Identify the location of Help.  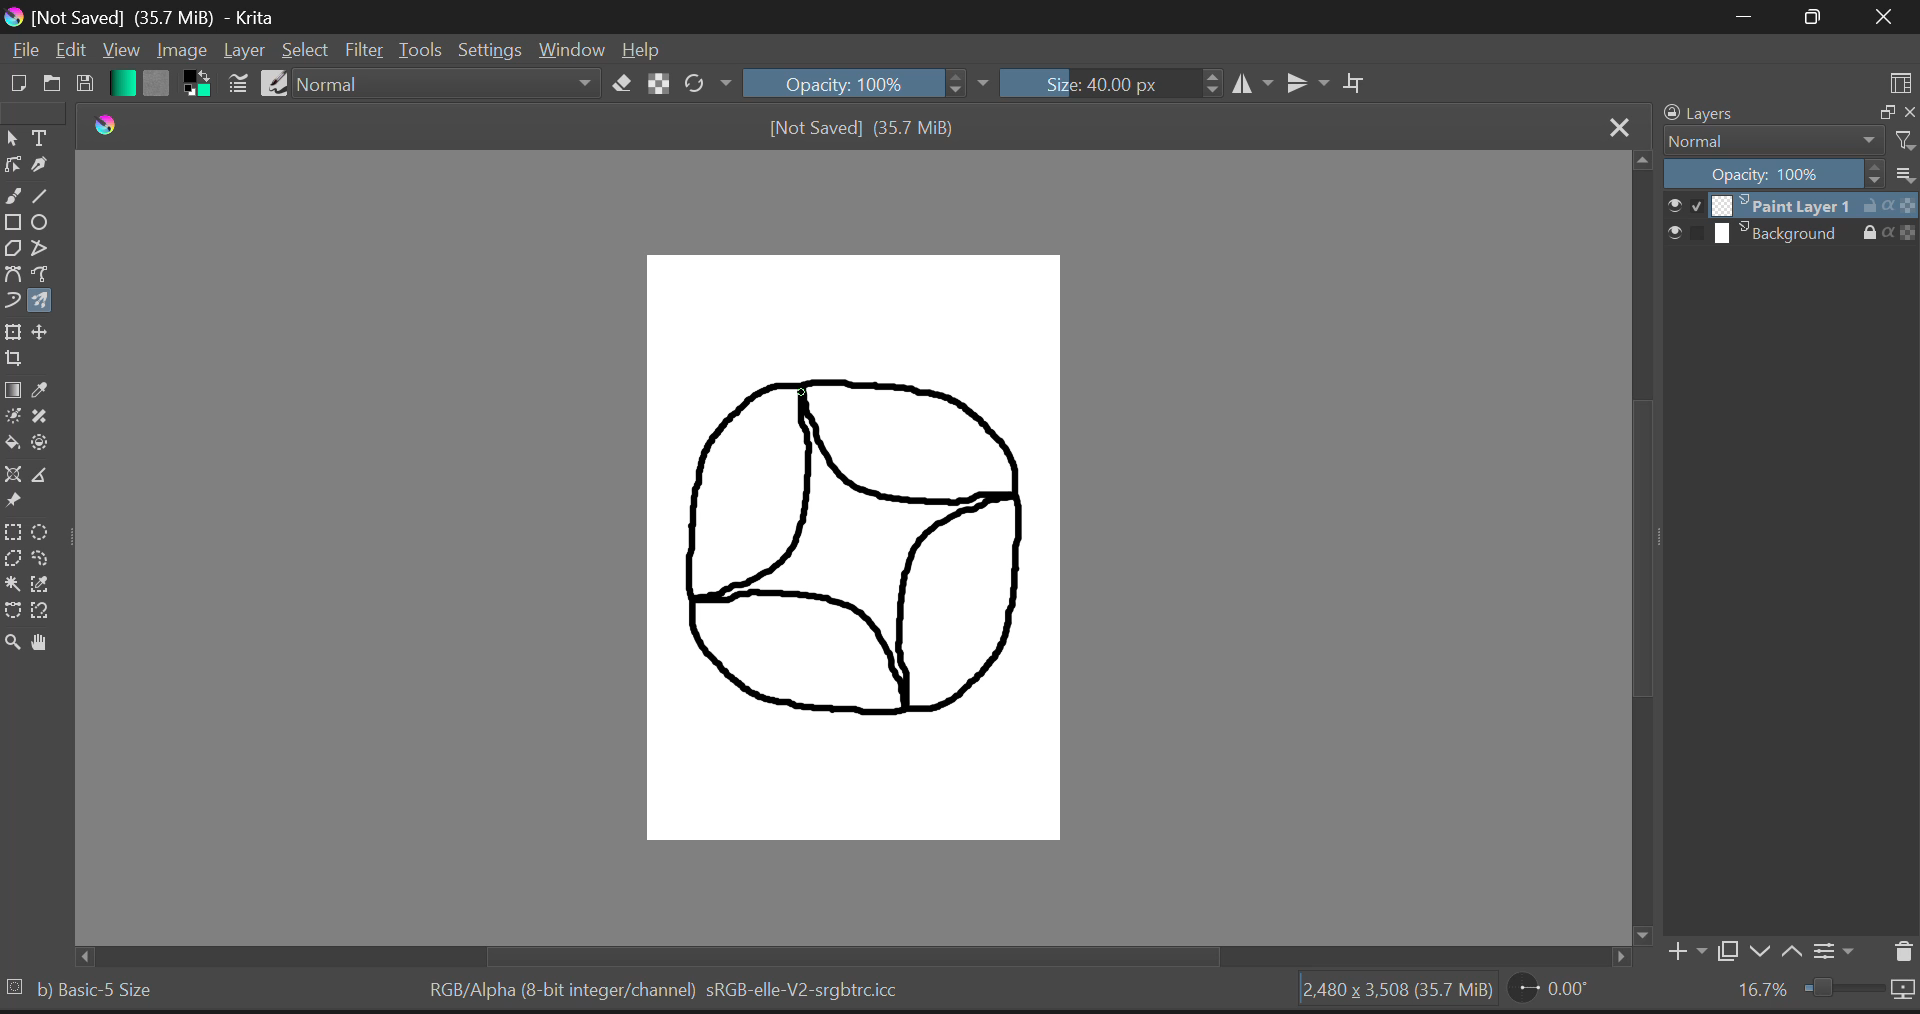
(642, 52).